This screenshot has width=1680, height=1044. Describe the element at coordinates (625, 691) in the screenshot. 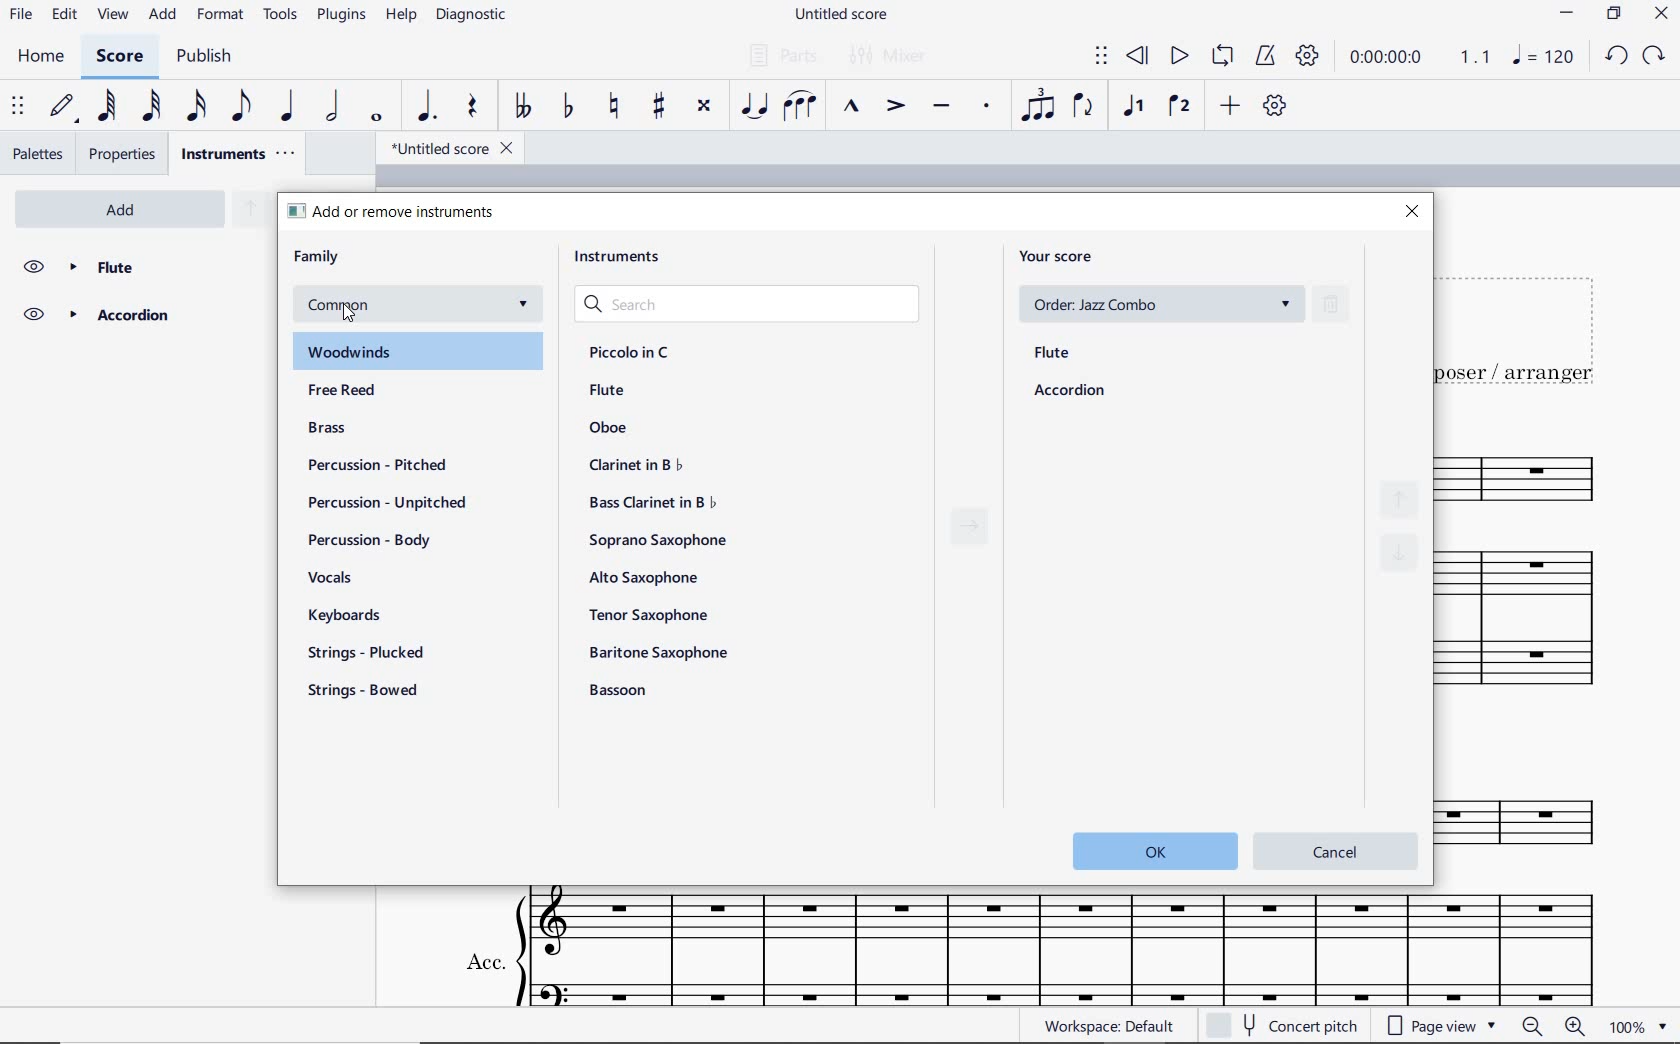

I see `Bassoon` at that location.